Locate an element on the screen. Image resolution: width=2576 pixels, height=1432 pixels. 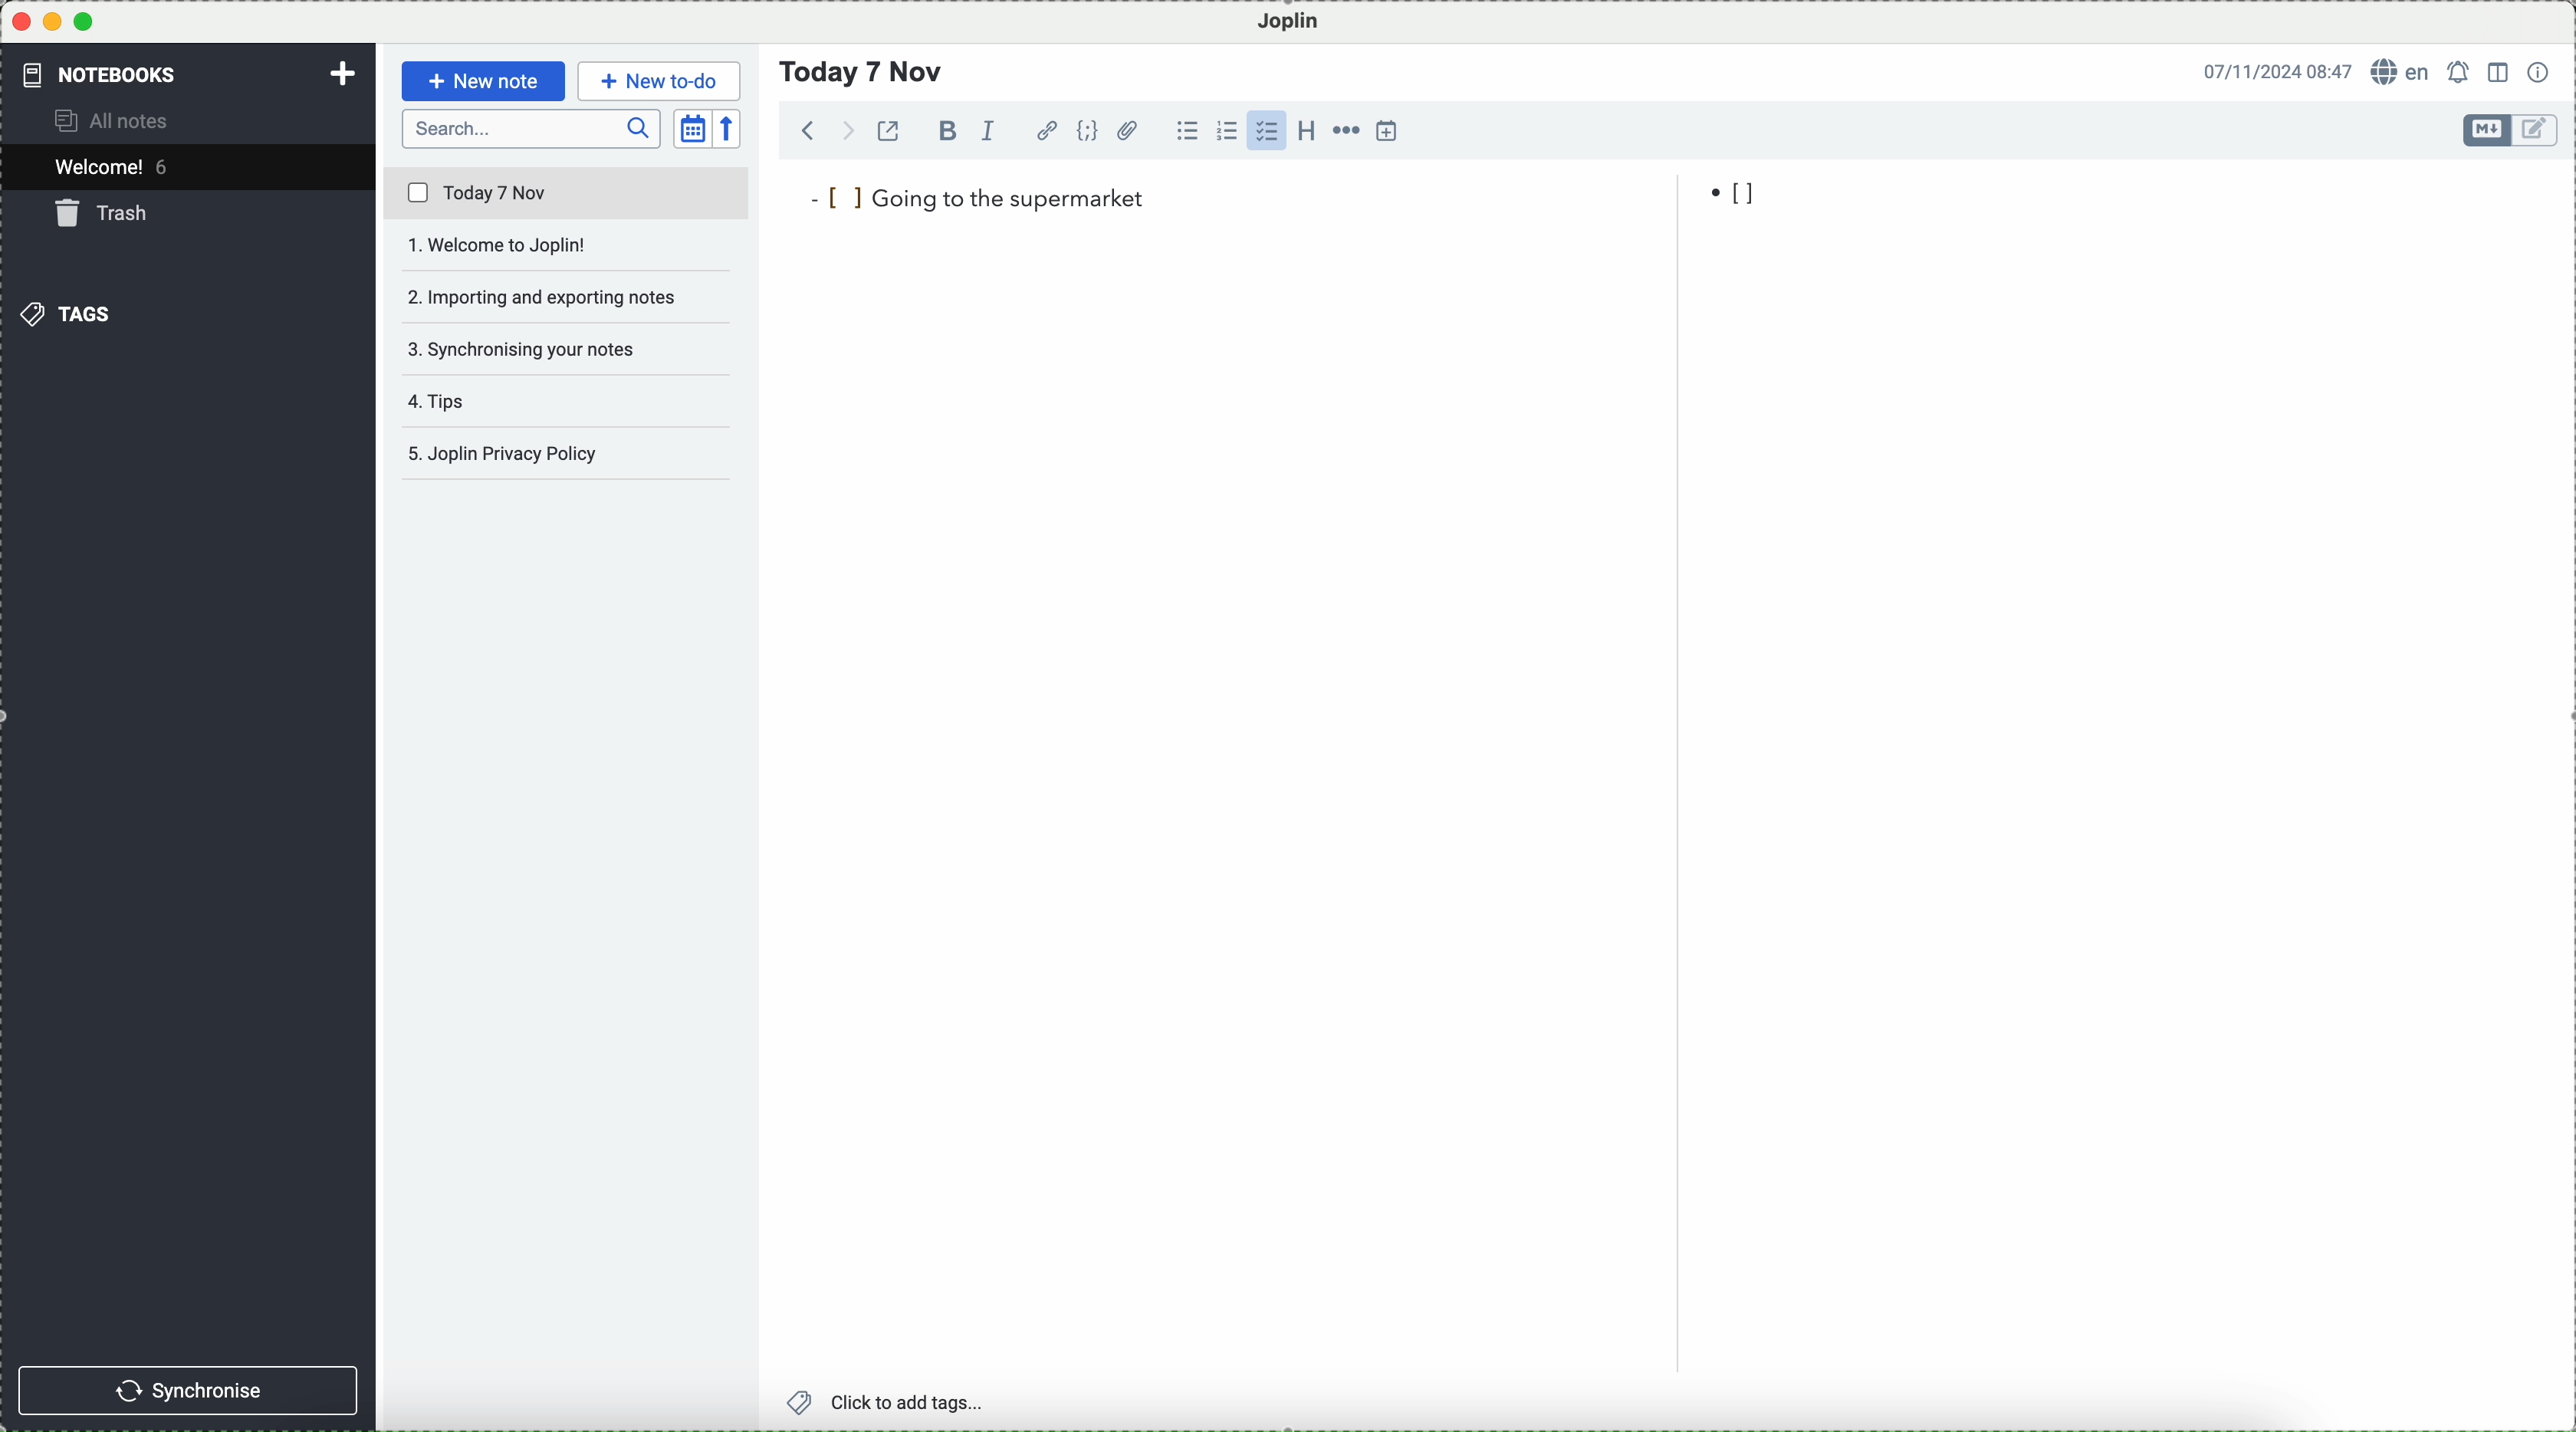
italic is located at coordinates (989, 131).